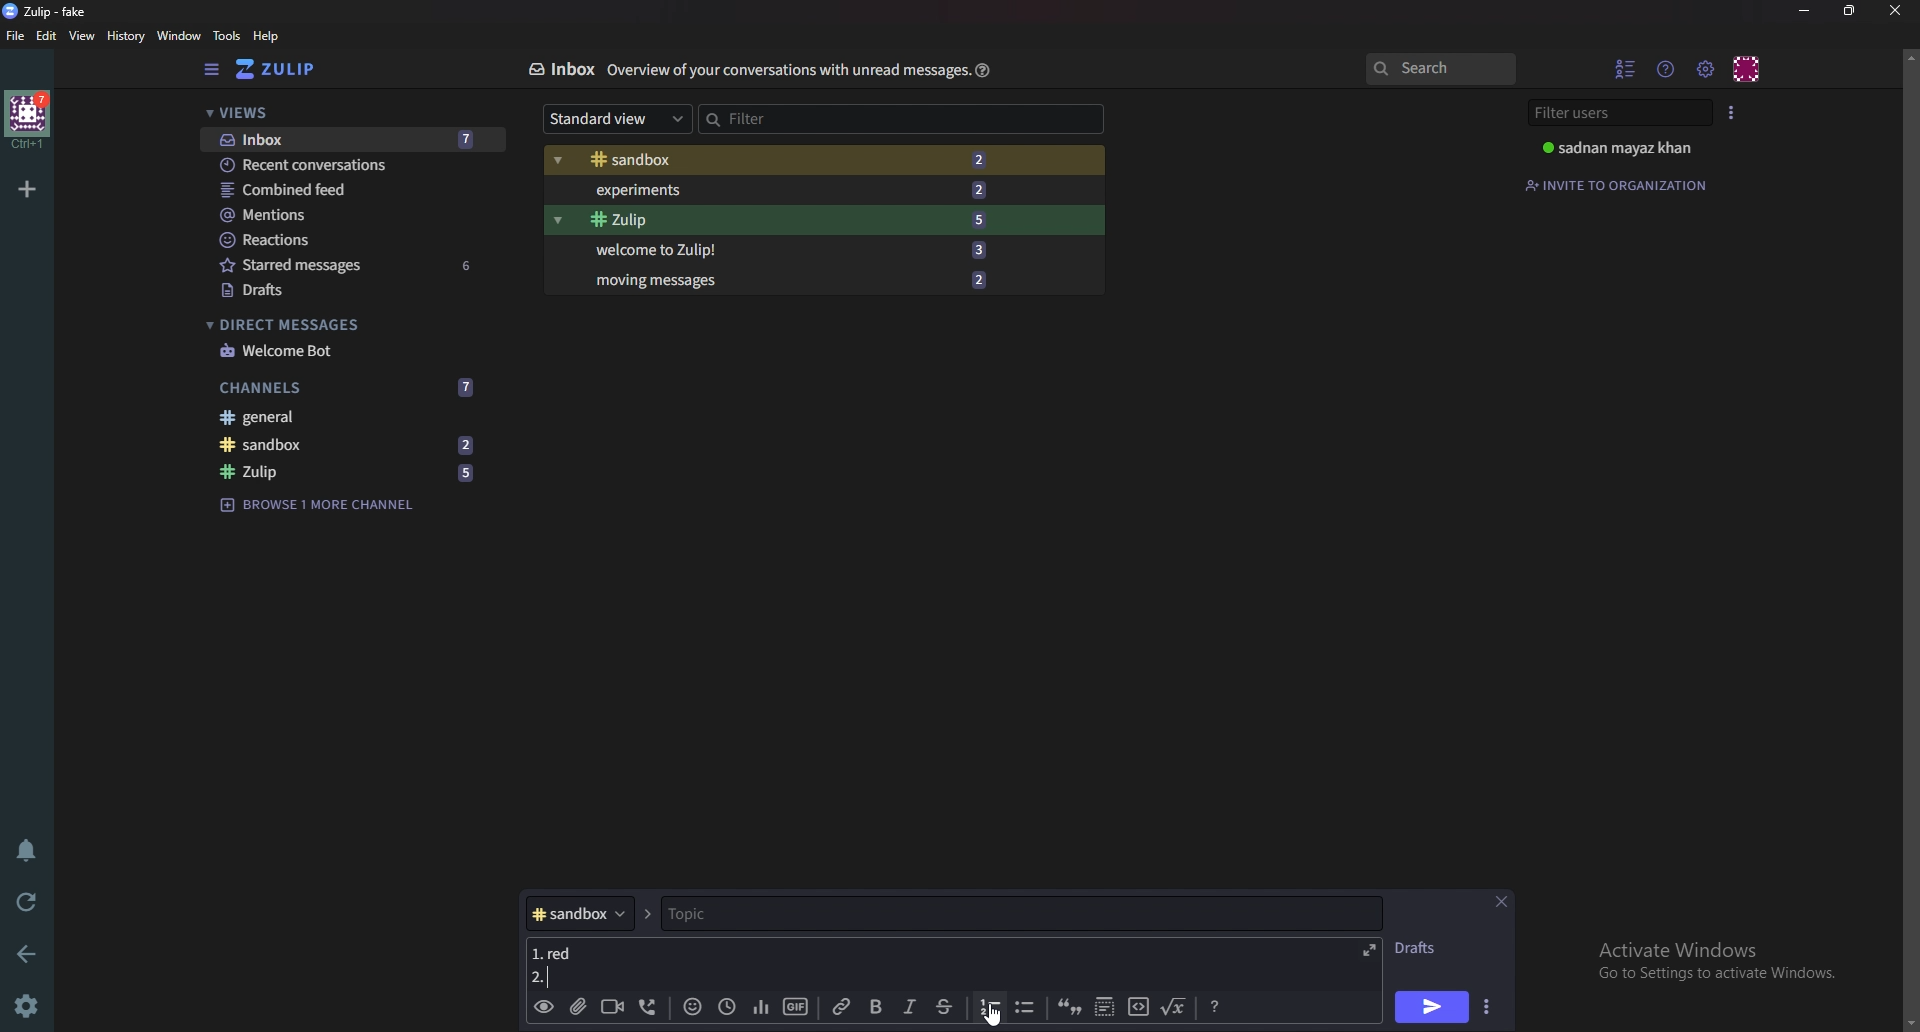 This screenshot has width=1920, height=1032. What do you see at coordinates (1423, 948) in the screenshot?
I see `Drafts` at bounding box center [1423, 948].